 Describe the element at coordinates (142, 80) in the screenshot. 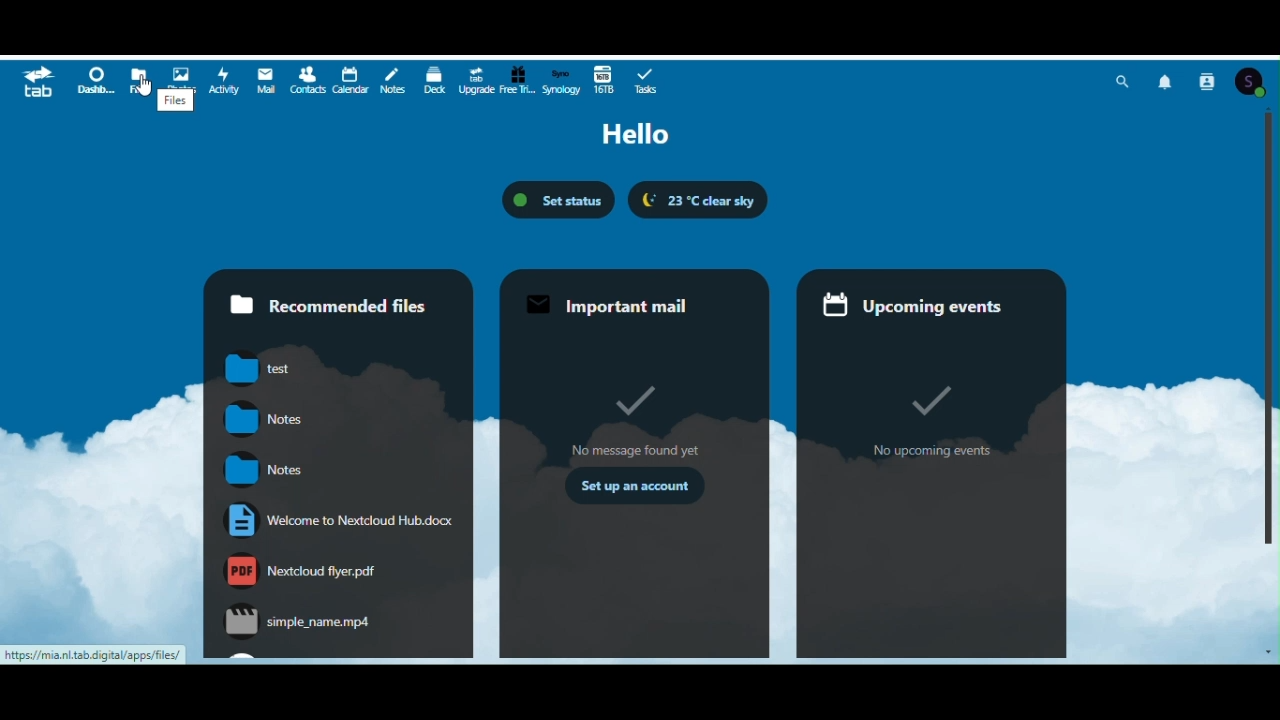

I see `Files` at that location.